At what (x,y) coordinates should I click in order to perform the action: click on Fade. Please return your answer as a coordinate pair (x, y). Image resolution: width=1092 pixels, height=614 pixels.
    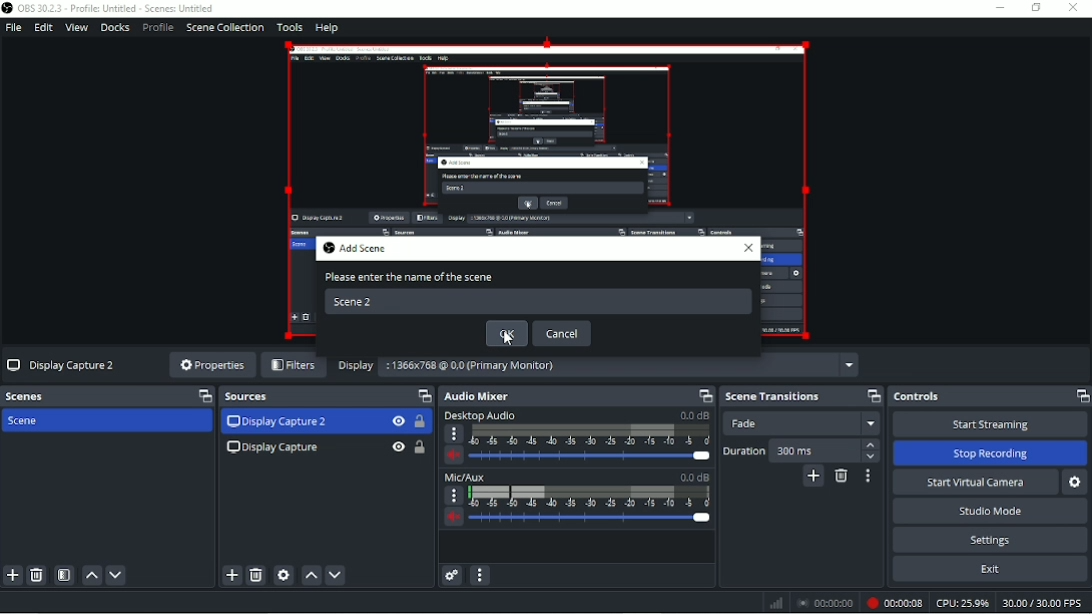
    Looking at the image, I should click on (801, 424).